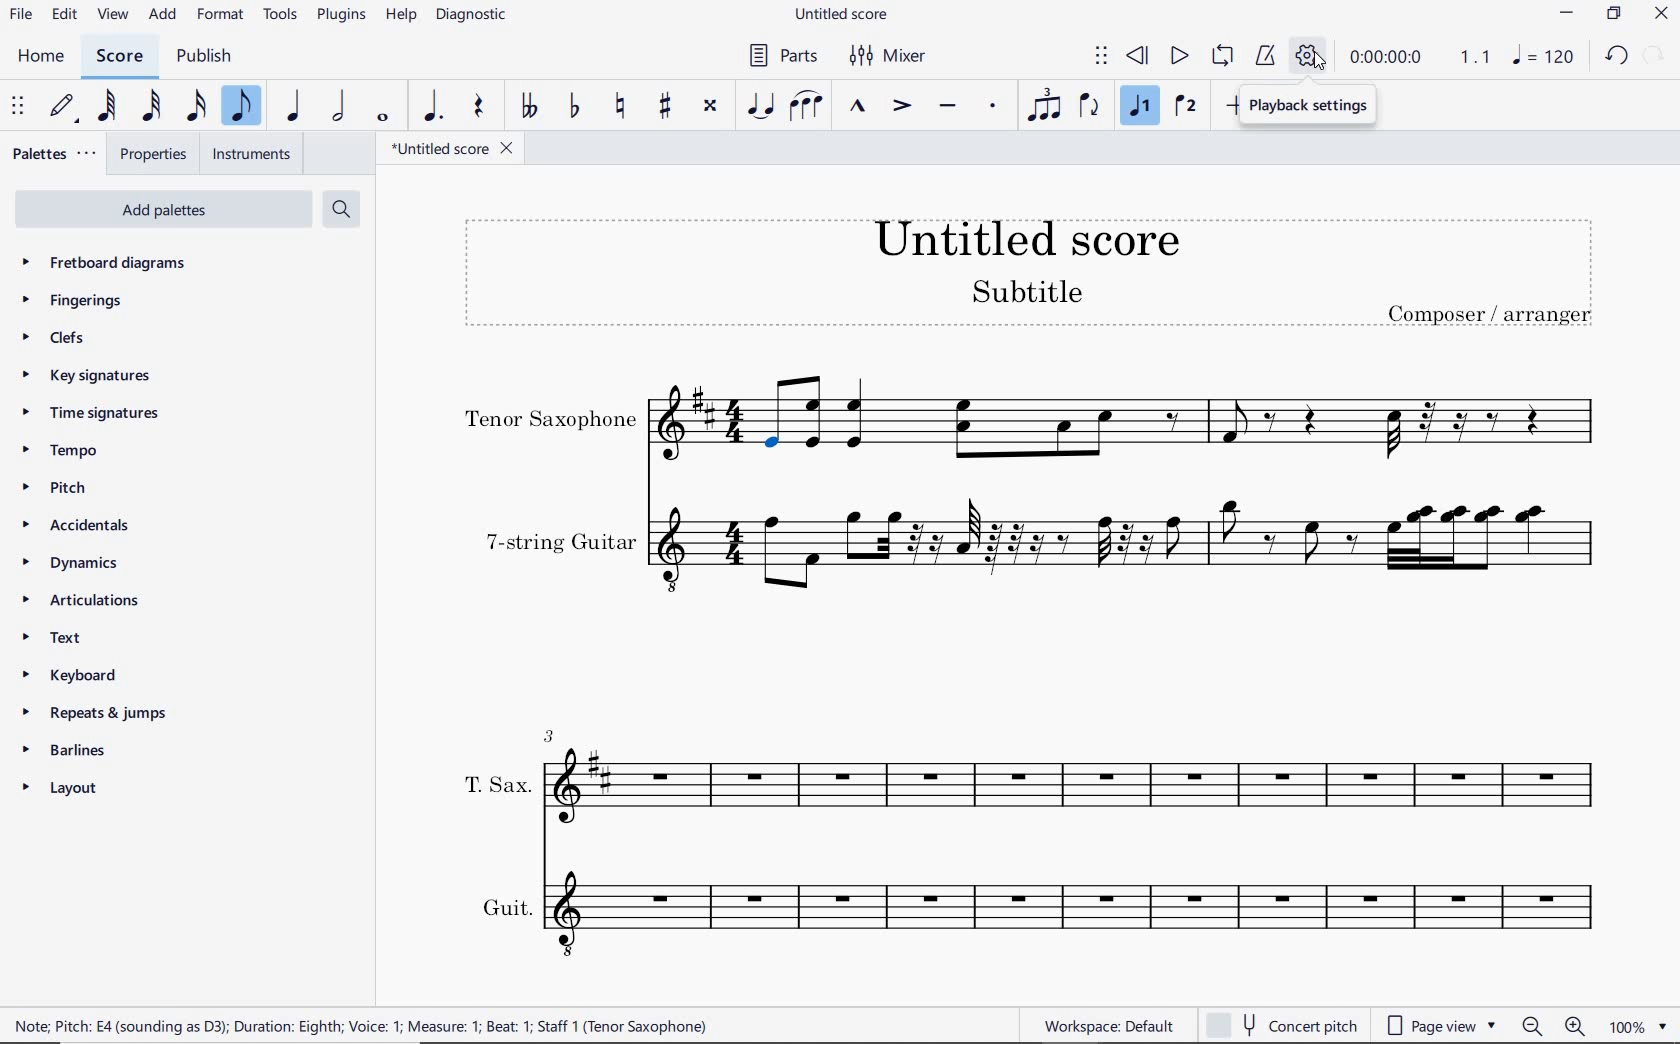  I want to click on VOICE 1, so click(1141, 107).